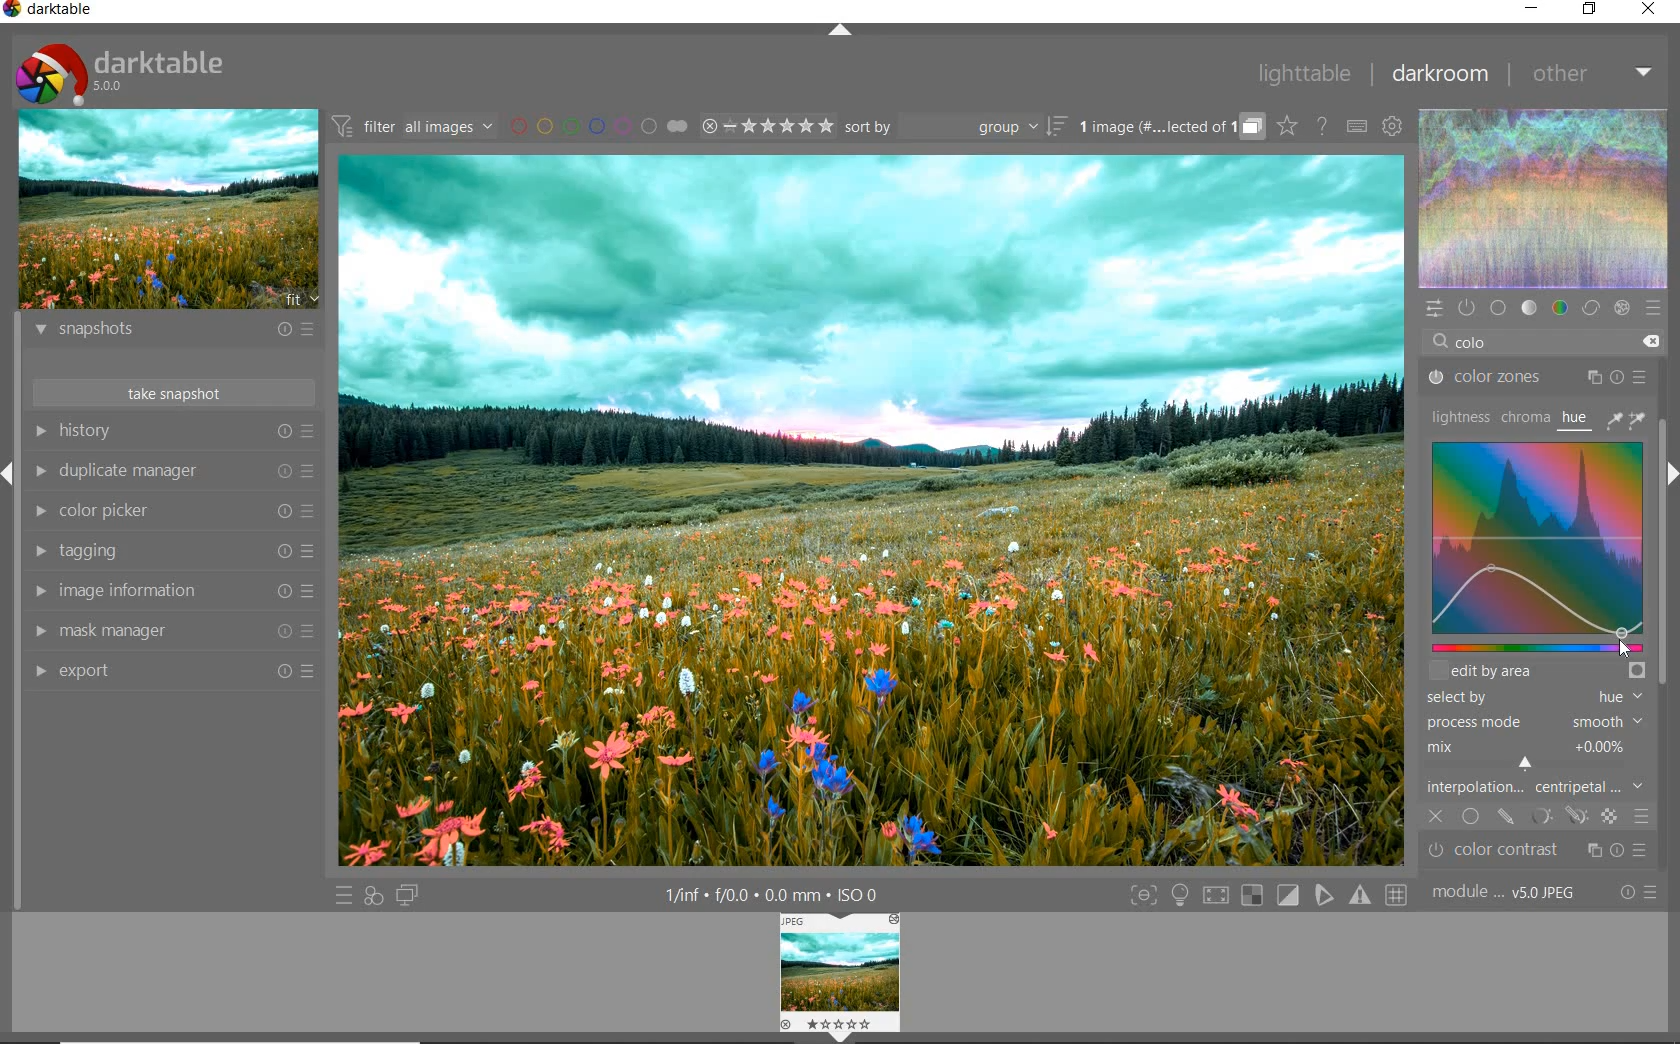 The height and width of the screenshot is (1044, 1680). What do you see at coordinates (873, 509) in the screenshot?
I see `selected image` at bounding box center [873, 509].